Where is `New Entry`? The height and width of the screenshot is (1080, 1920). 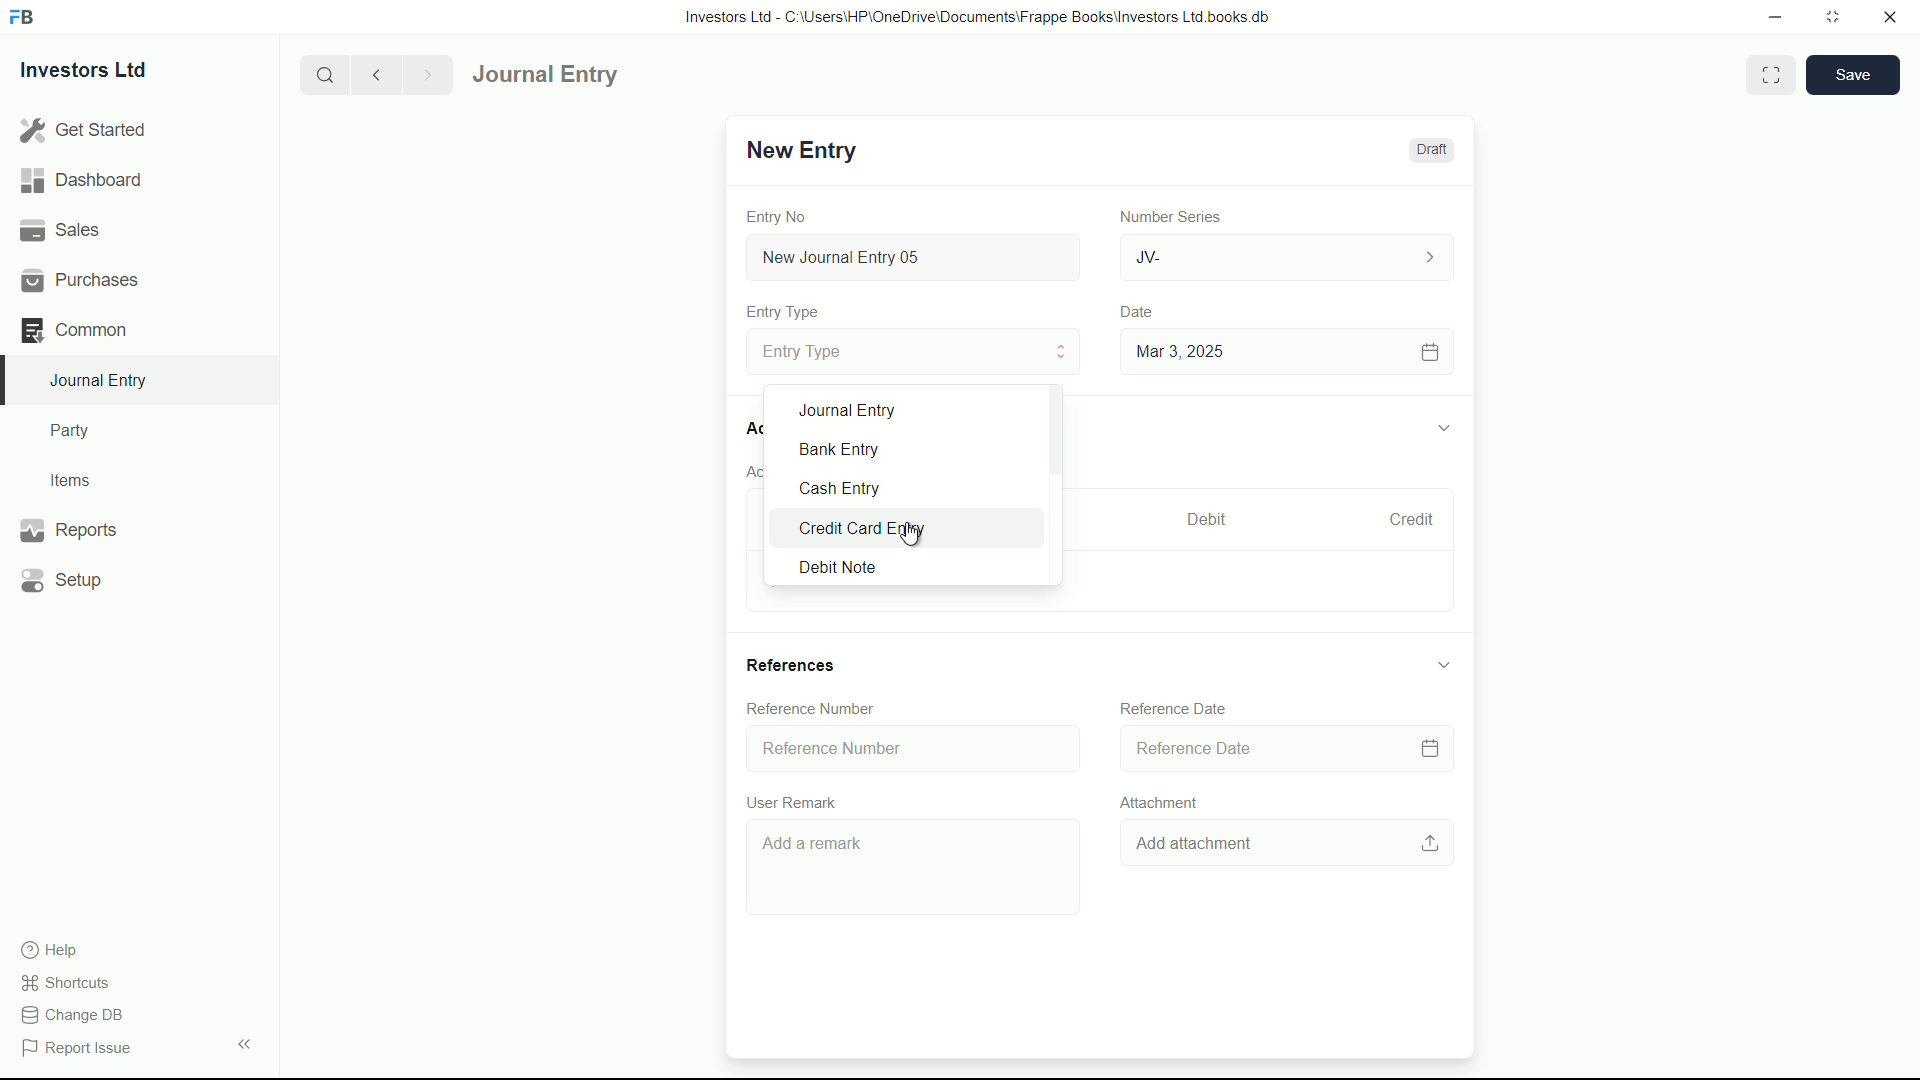
New Entry is located at coordinates (798, 150).